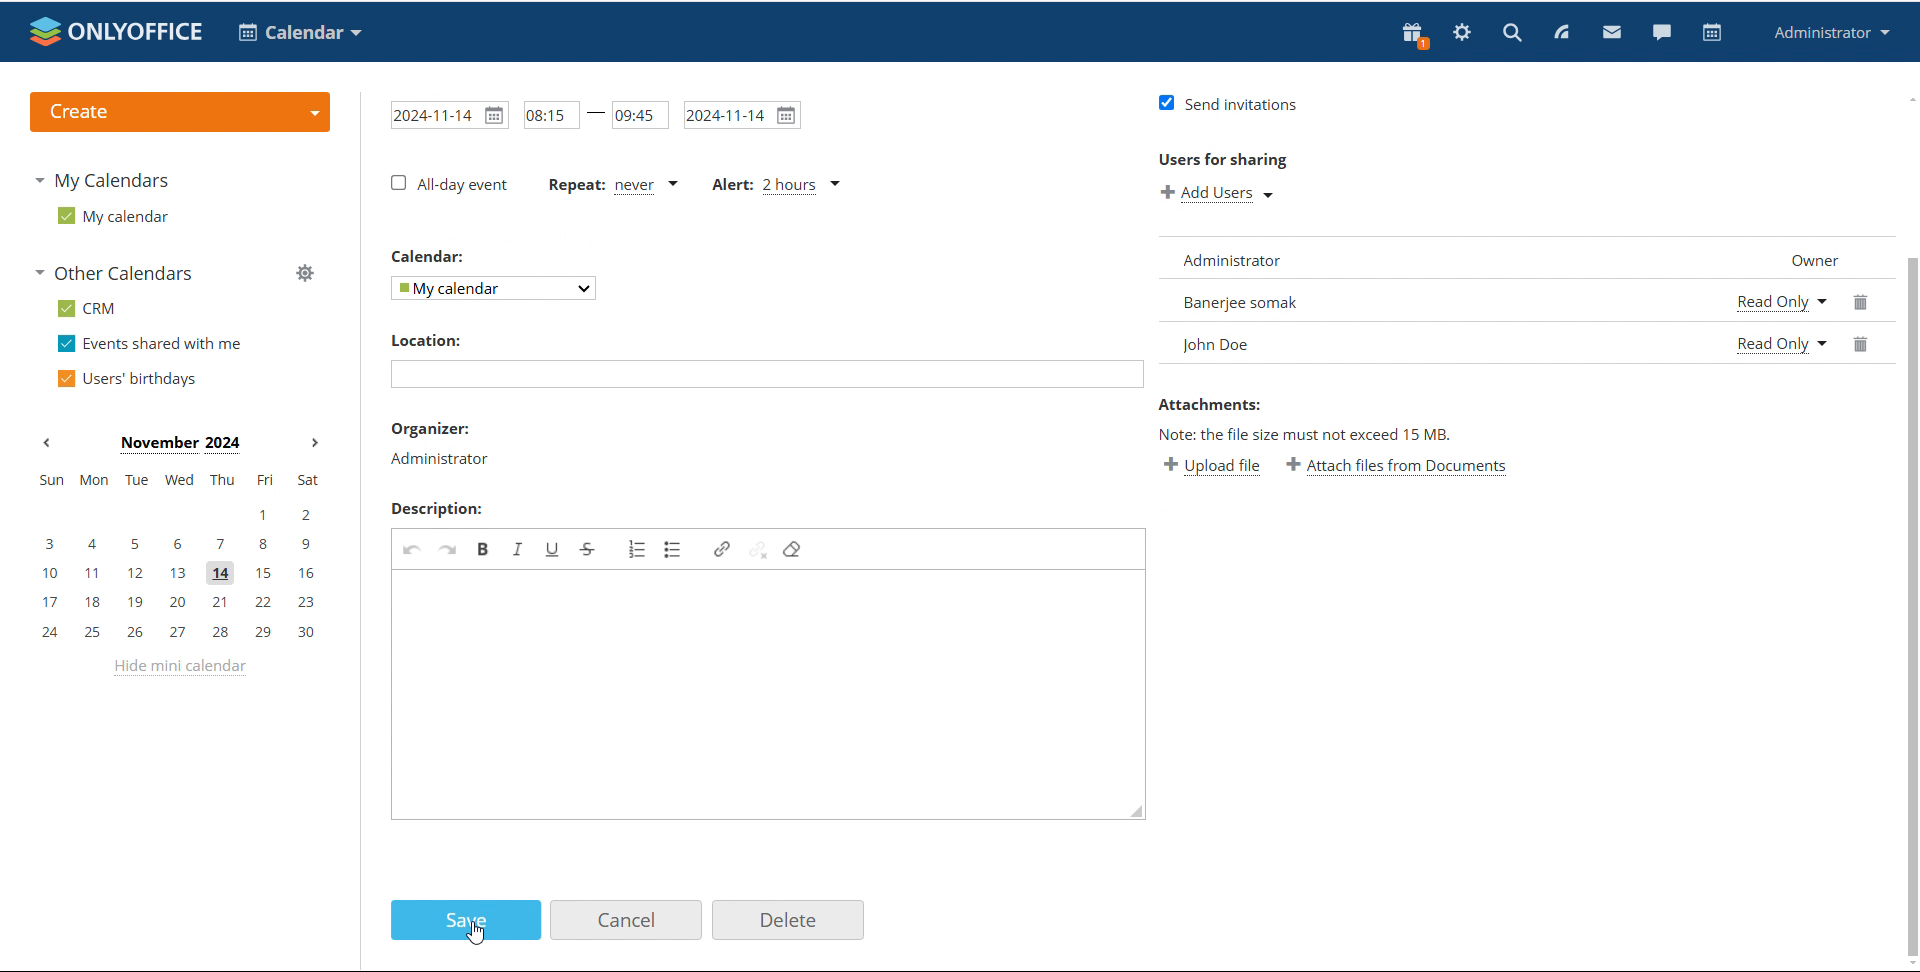 This screenshot has width=1920, height=972. Describe the element at coordinates (174, 516) in the screenshot. I see `1, 2` at that location.